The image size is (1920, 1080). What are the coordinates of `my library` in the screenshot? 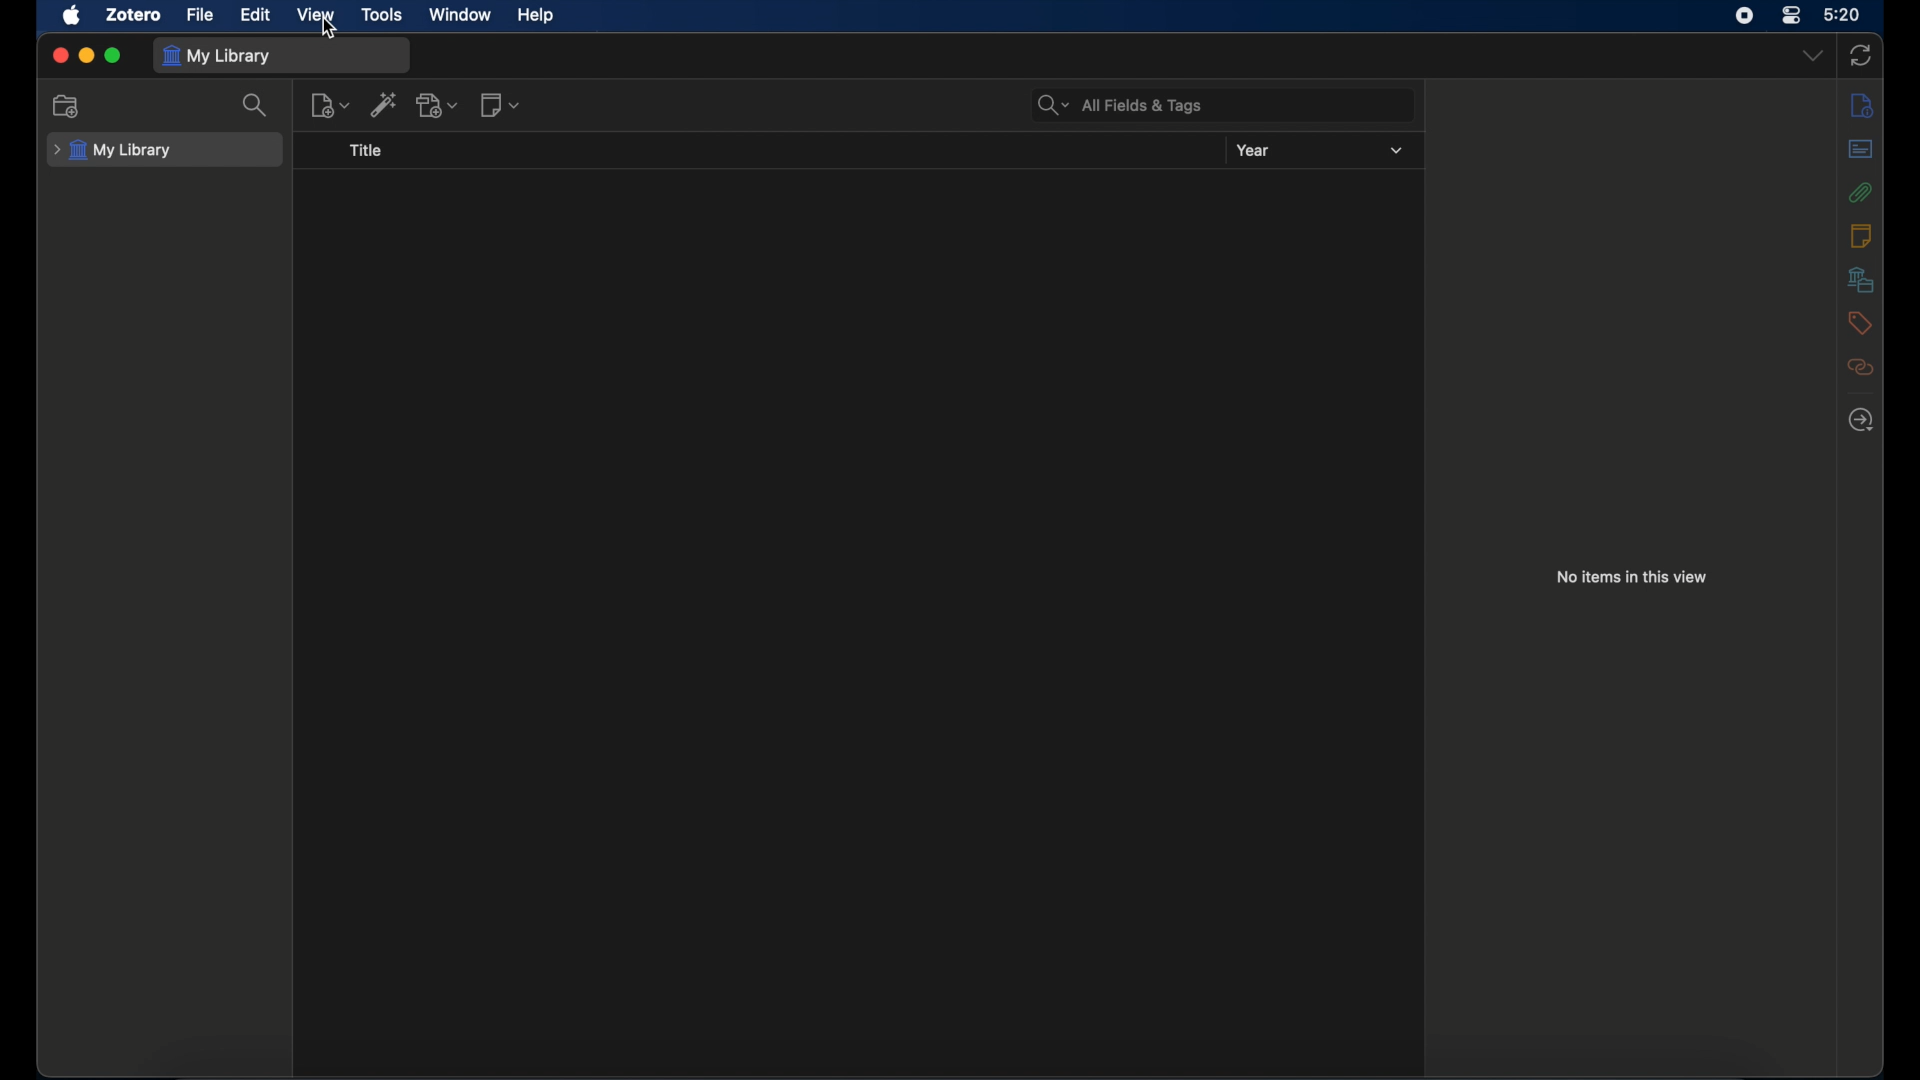 It's located at (218, 57).